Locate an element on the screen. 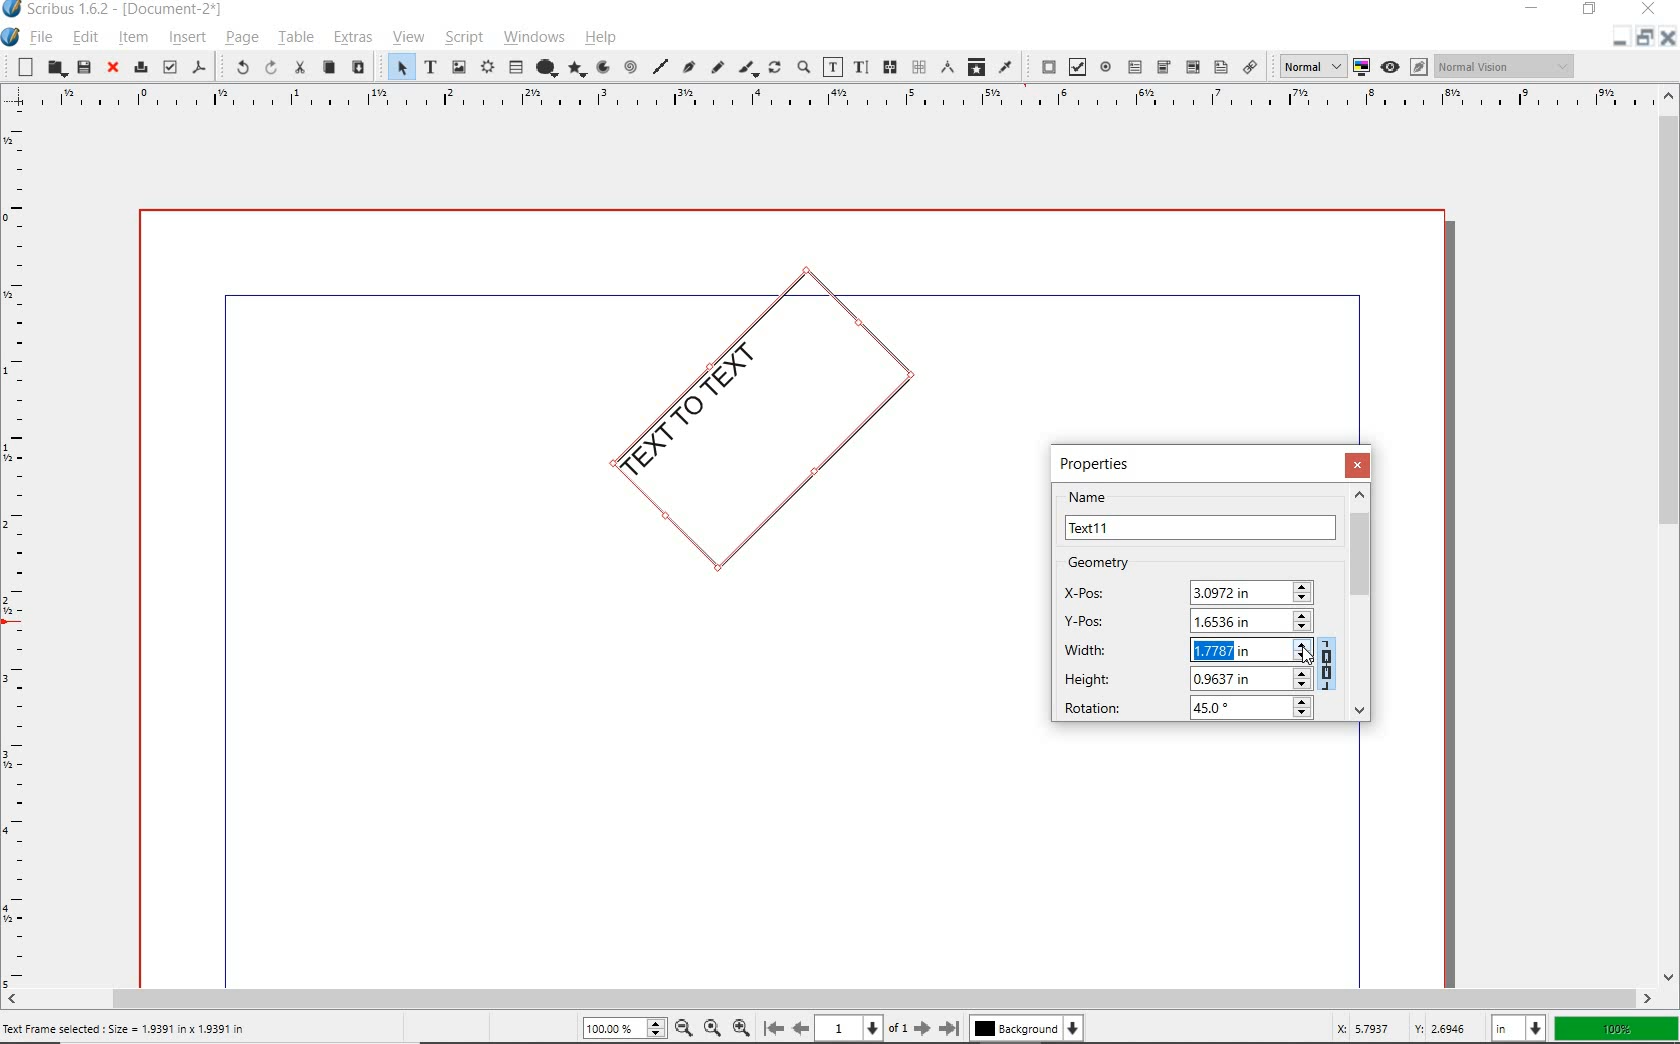  edit is located at coordinates (86, 37).